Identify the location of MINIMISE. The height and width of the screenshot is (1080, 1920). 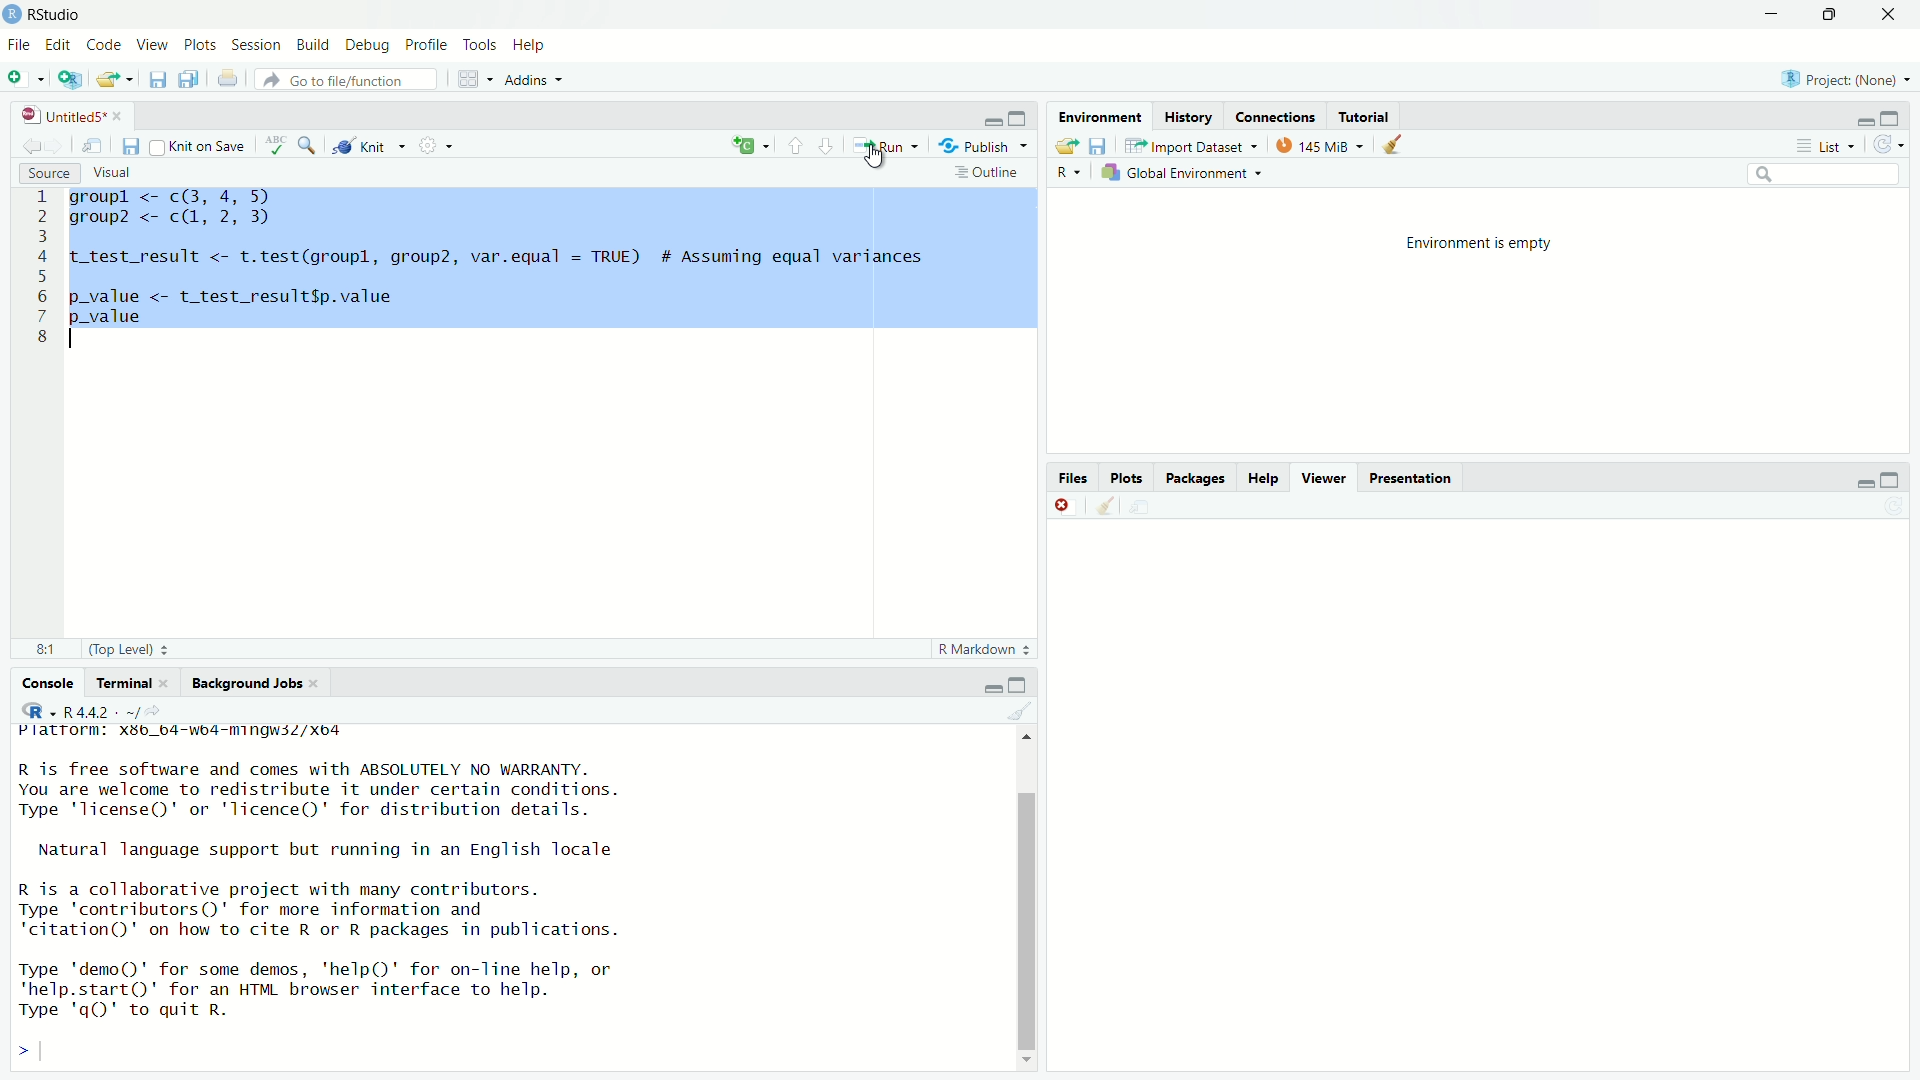
(1769, 17).